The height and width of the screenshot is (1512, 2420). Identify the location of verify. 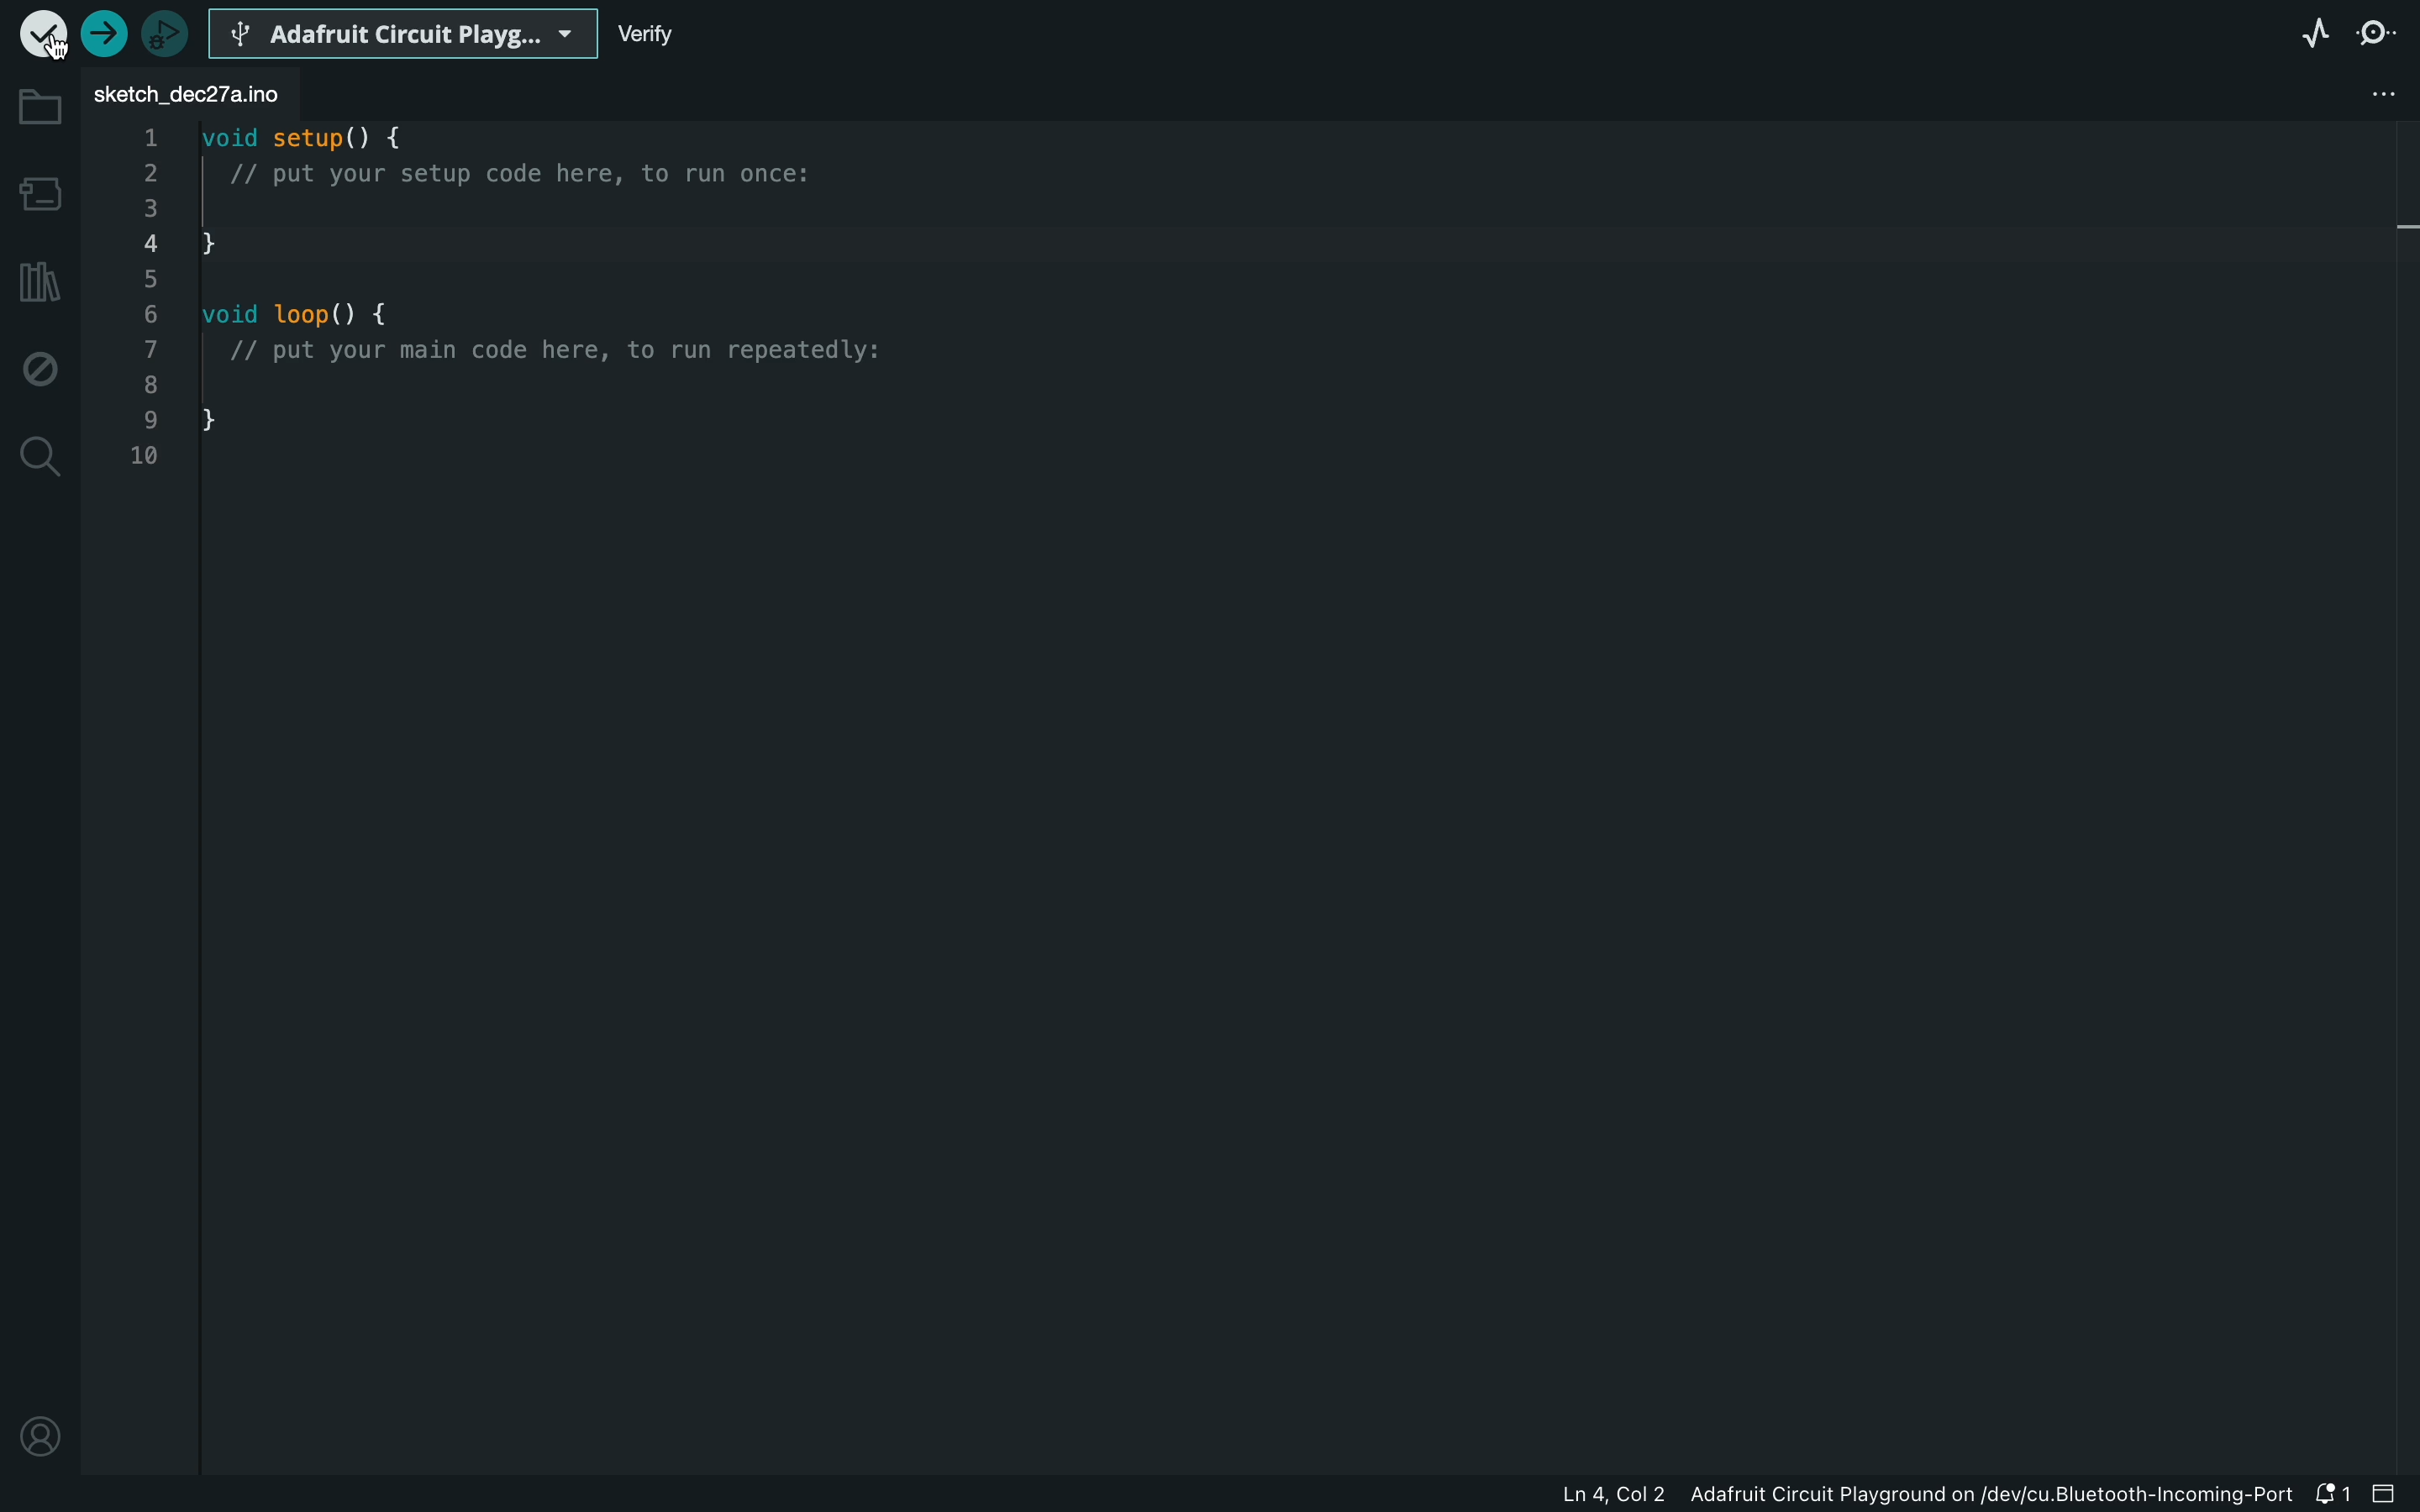
(660, 33).